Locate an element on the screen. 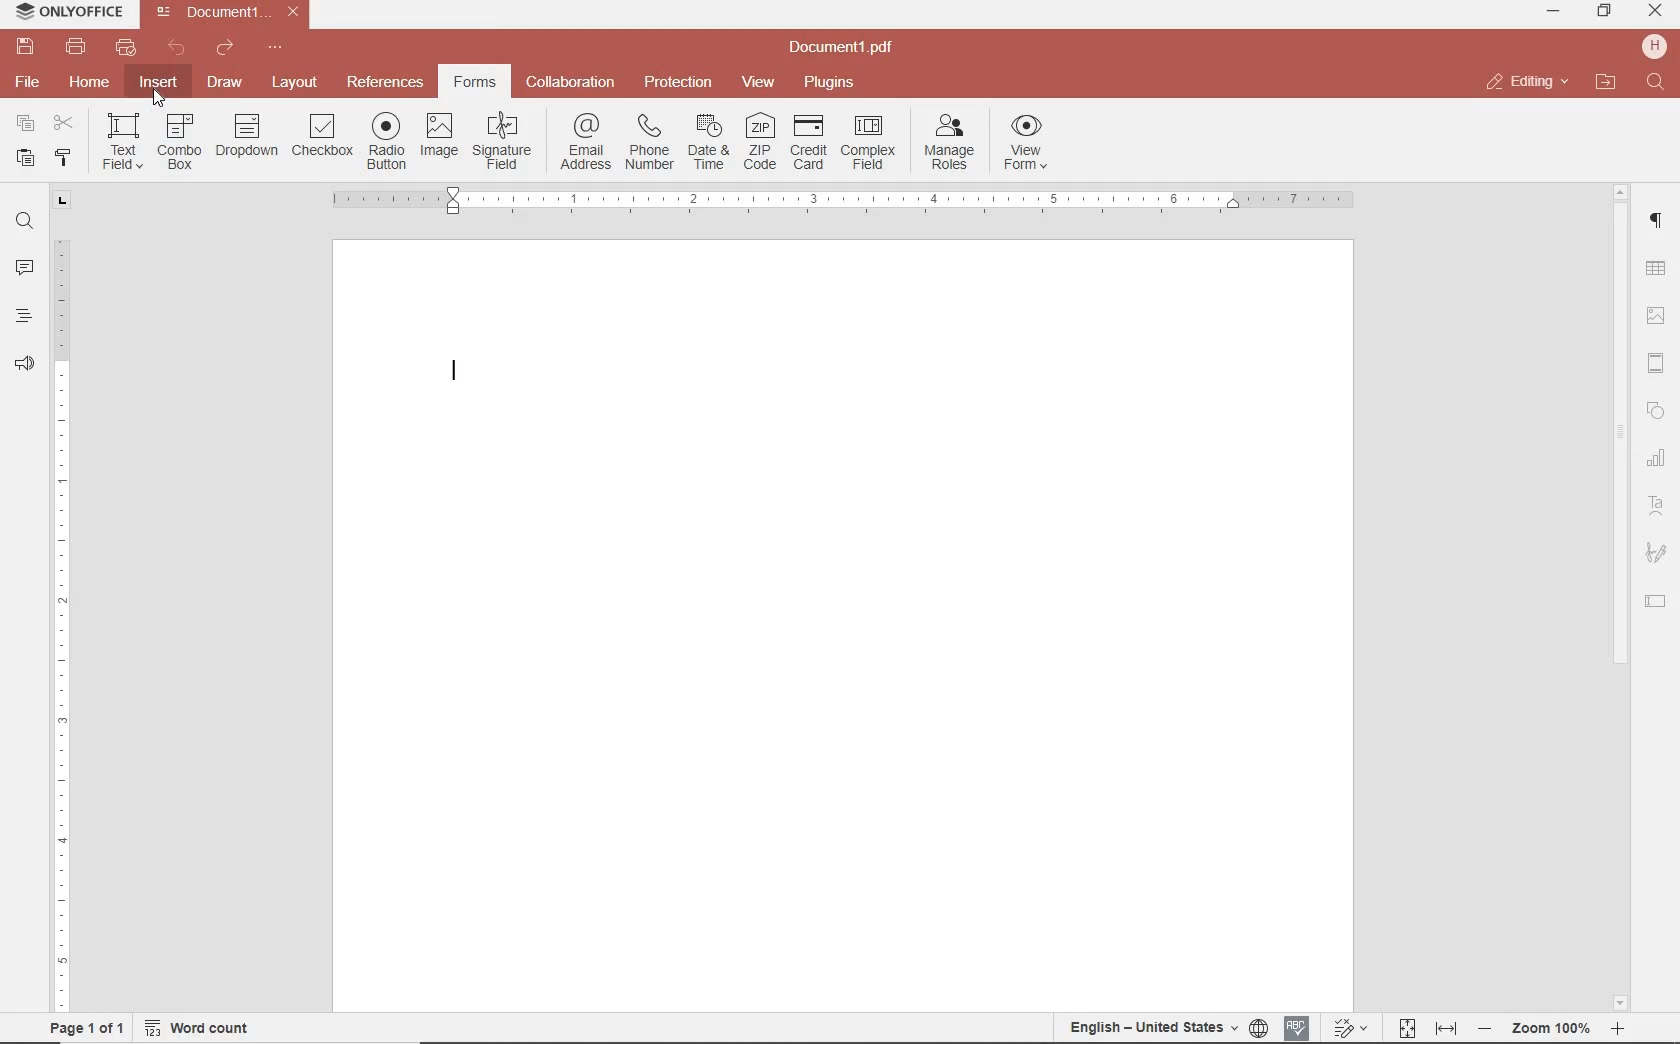 Image resolution: width=1680 pixels, height=1044 pixels. file is located at coordinates (29, 82).